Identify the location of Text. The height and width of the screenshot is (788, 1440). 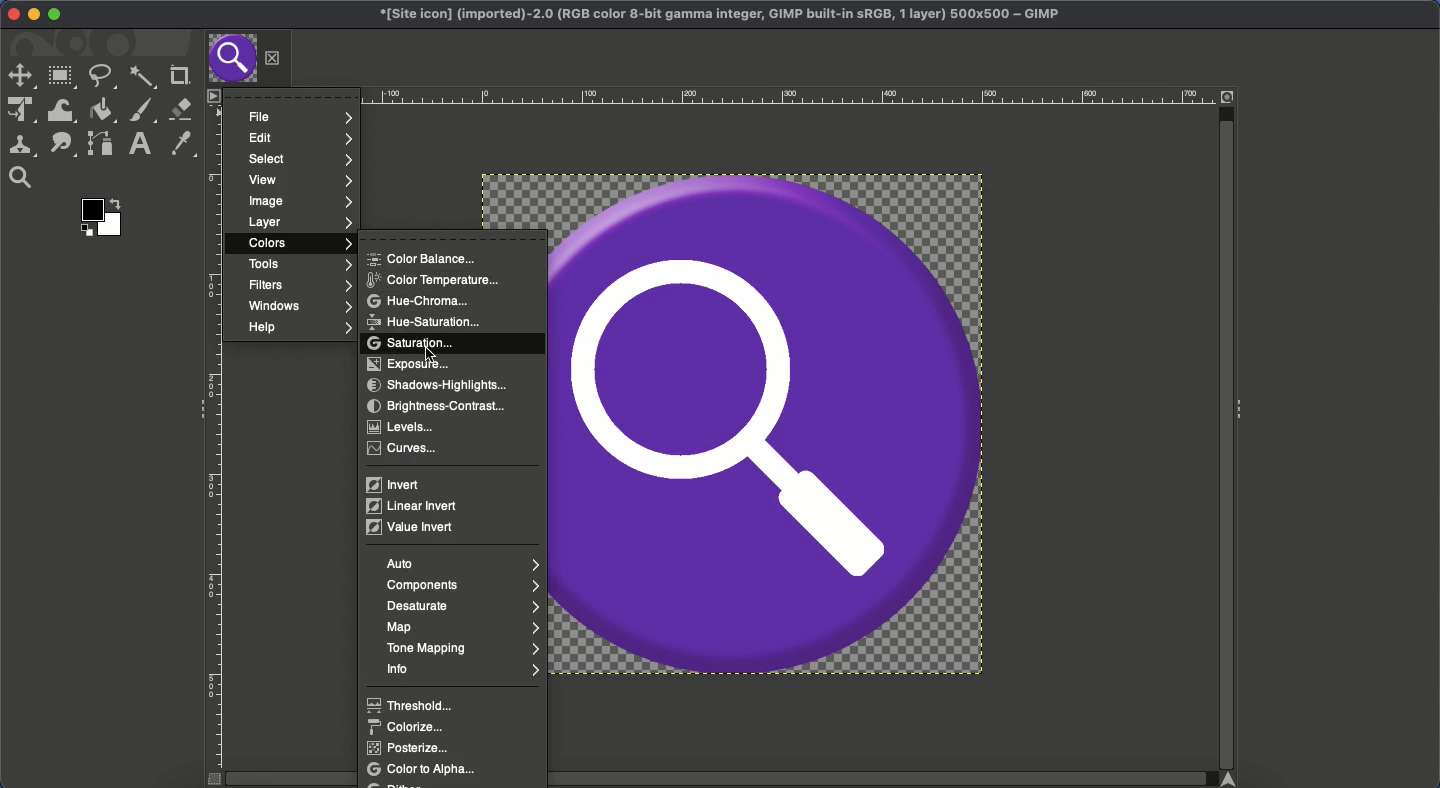
(139, 144).